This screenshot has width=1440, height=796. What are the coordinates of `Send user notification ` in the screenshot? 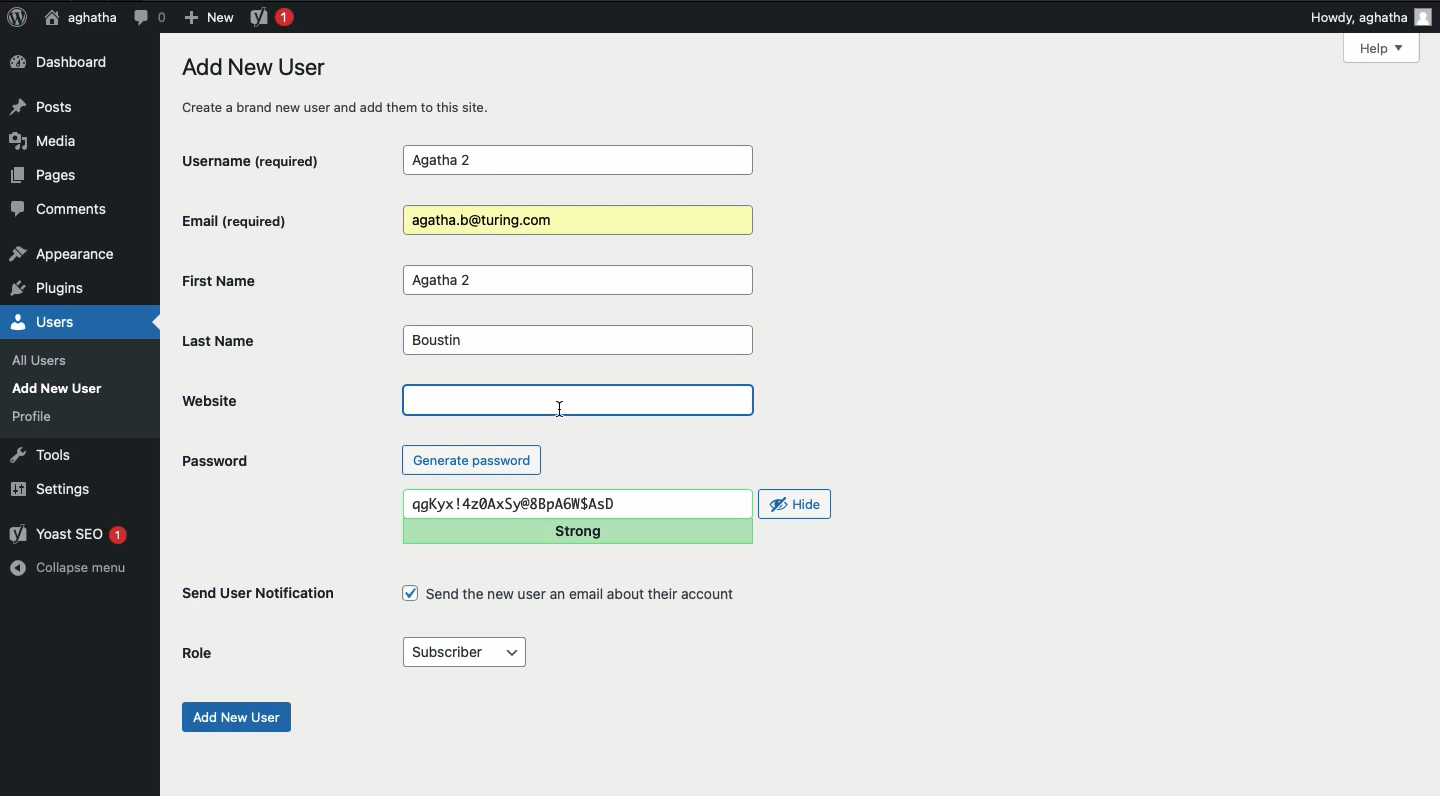 It's located at (260, 597).